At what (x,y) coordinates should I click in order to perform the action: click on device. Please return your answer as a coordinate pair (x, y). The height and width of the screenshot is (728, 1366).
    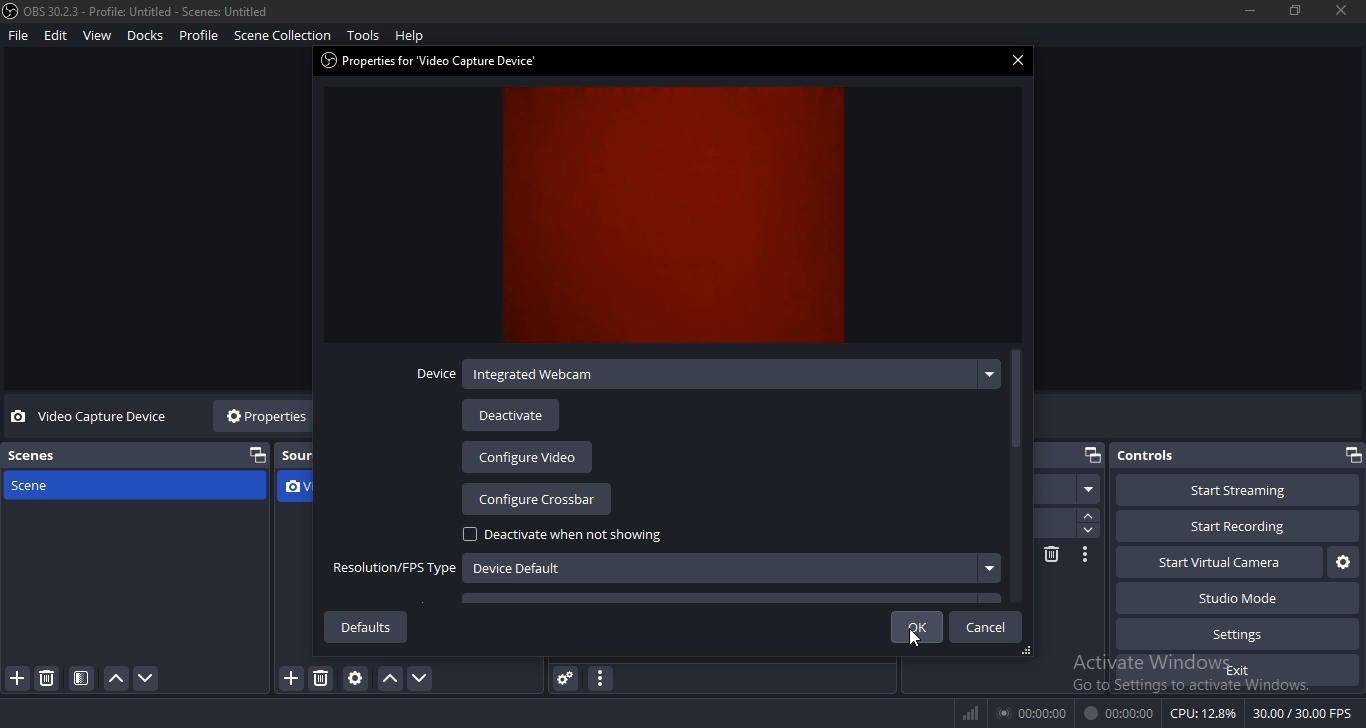
    Looking at the image, I should click on (706, 374).